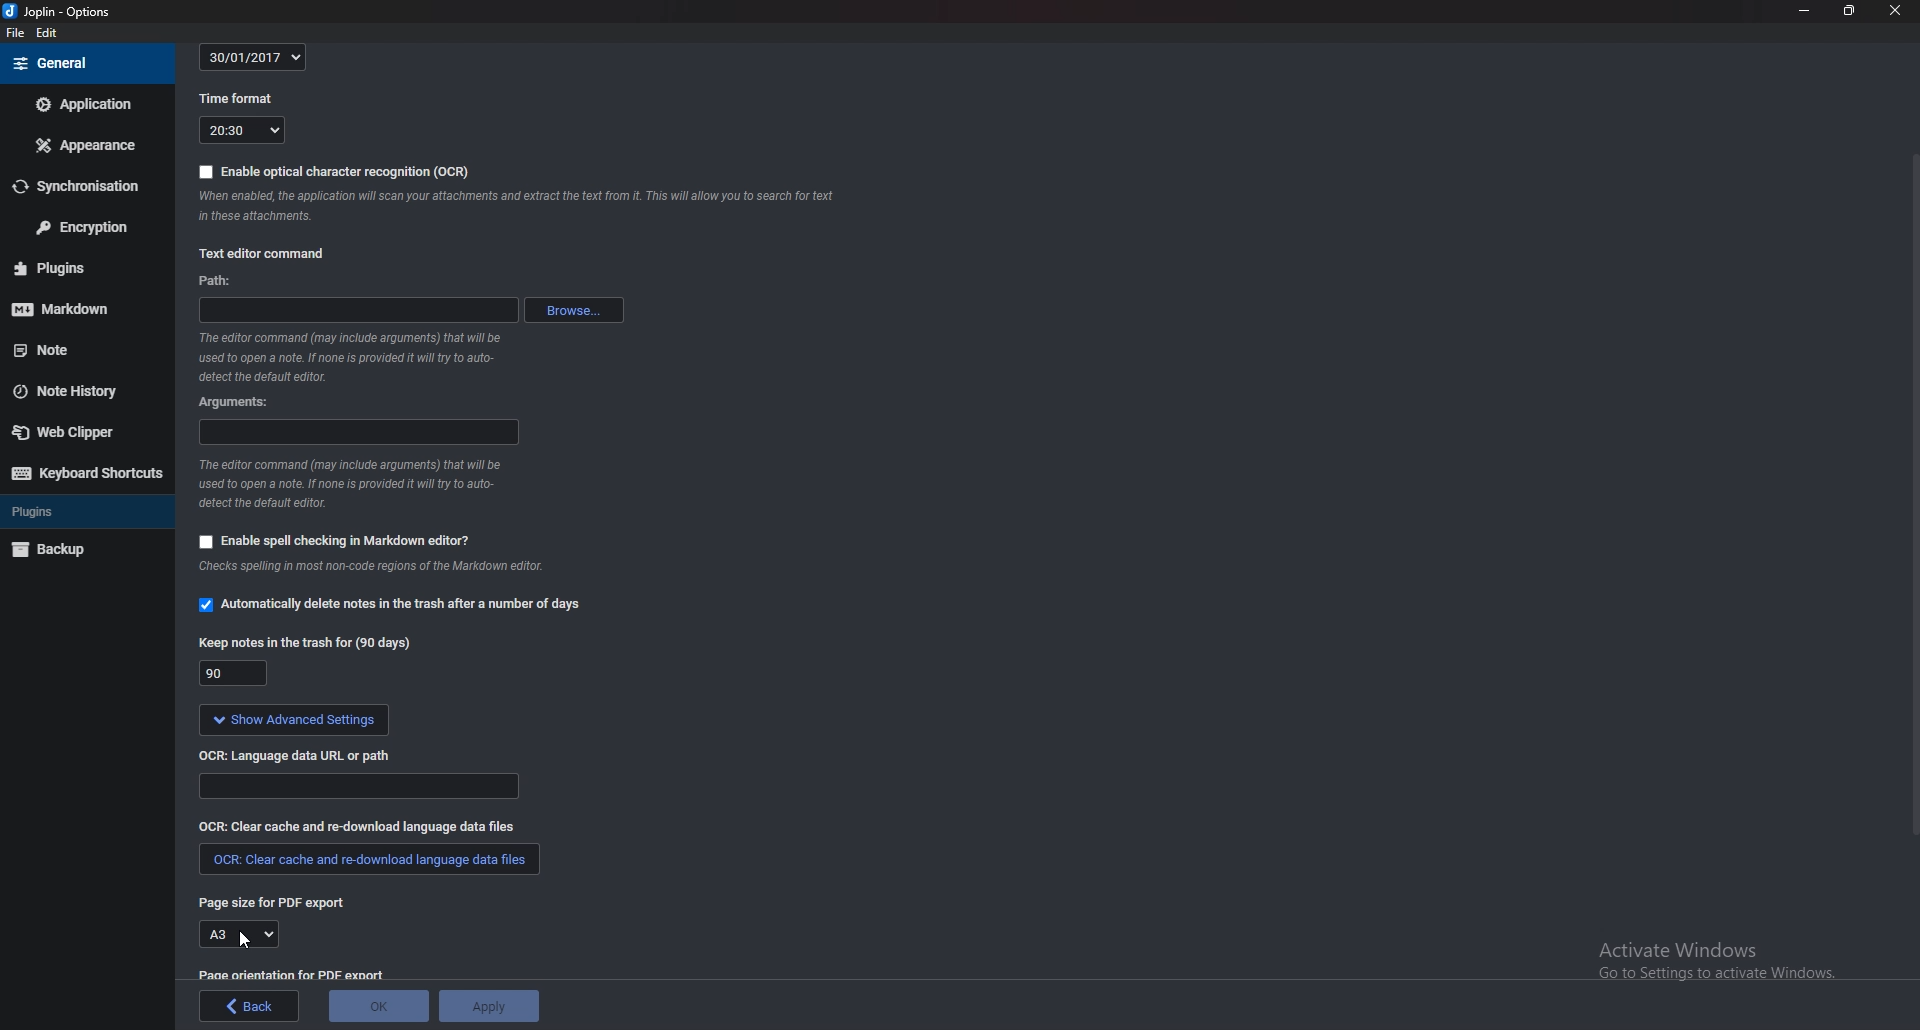 The image size is (1920, 1030). What do you see at coordinates (236, 403) in the screenshot?
I see `Arguments` at bounding box center [236, 403].